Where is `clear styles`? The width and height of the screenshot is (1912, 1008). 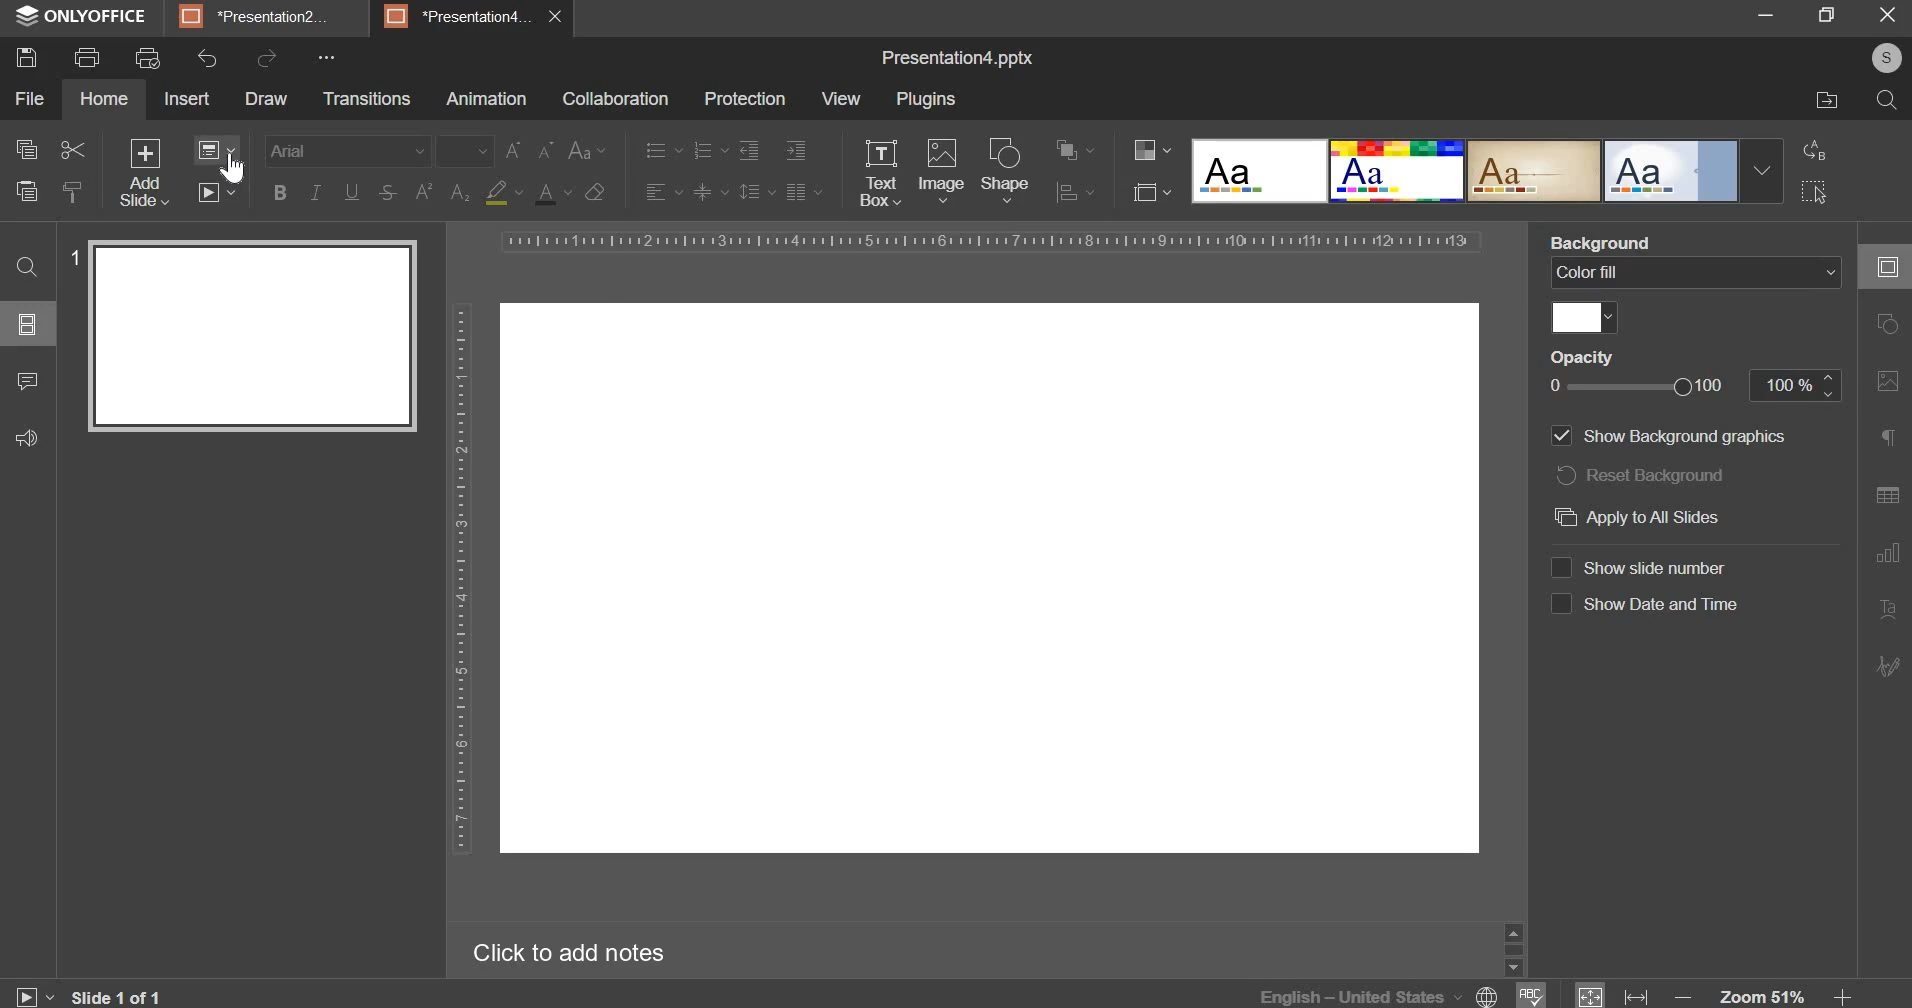 clear styles is located at coordinates (596, 192).